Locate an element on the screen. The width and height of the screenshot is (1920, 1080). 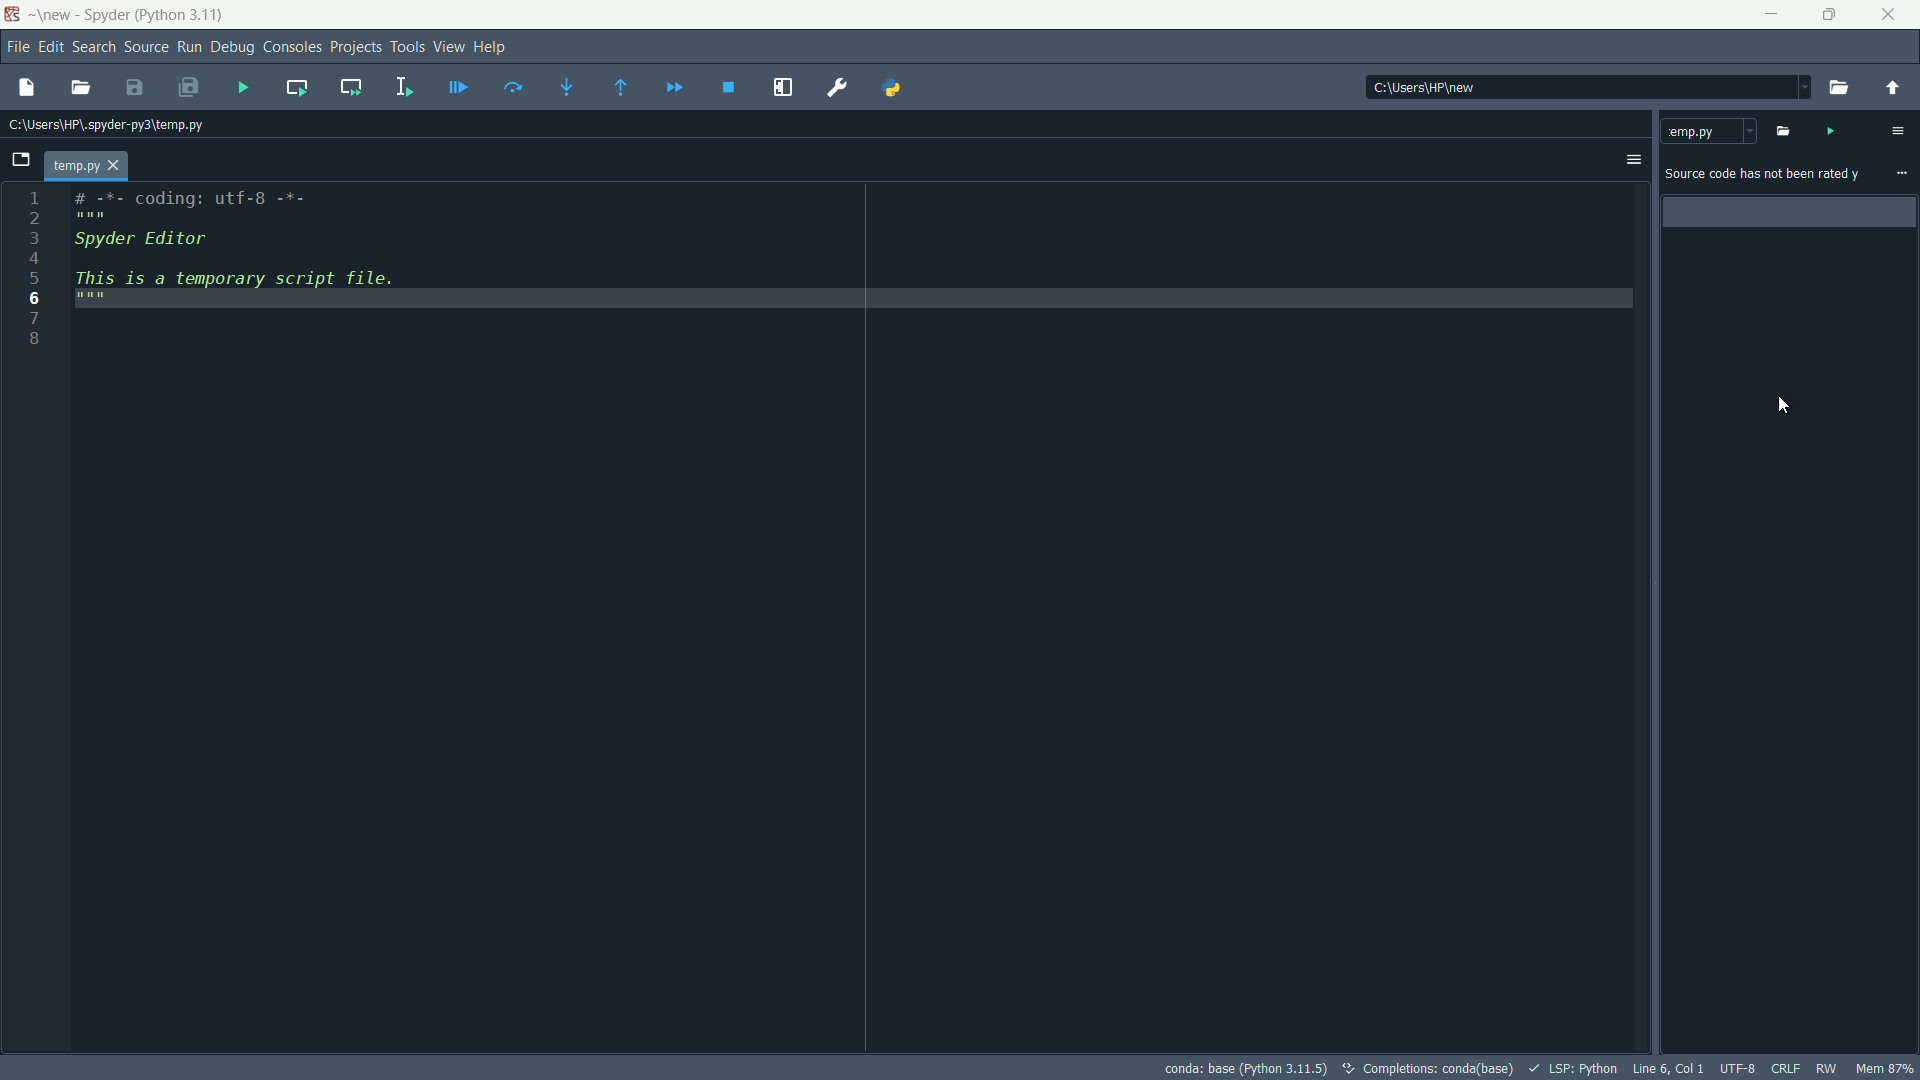
completions: conda(base) is located at coordinates (1426, 1067).